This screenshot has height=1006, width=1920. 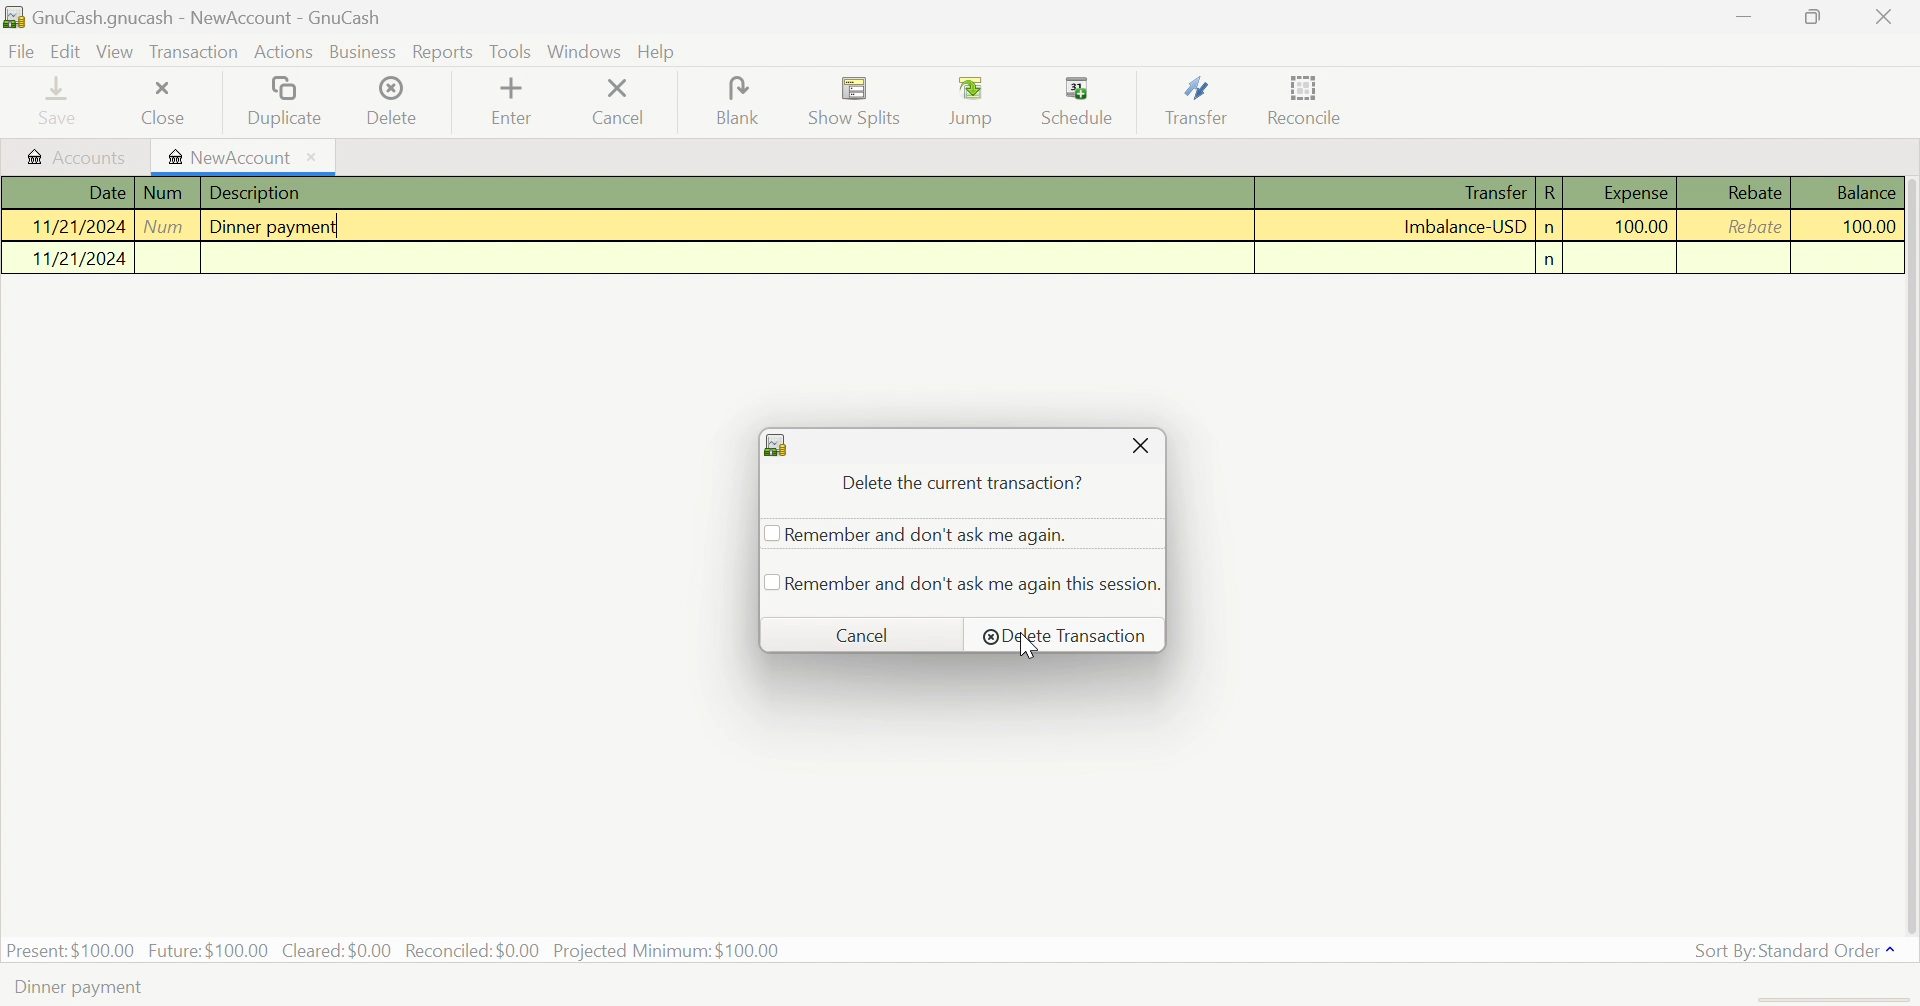 I want to click on save, so click(x=64, y=101).